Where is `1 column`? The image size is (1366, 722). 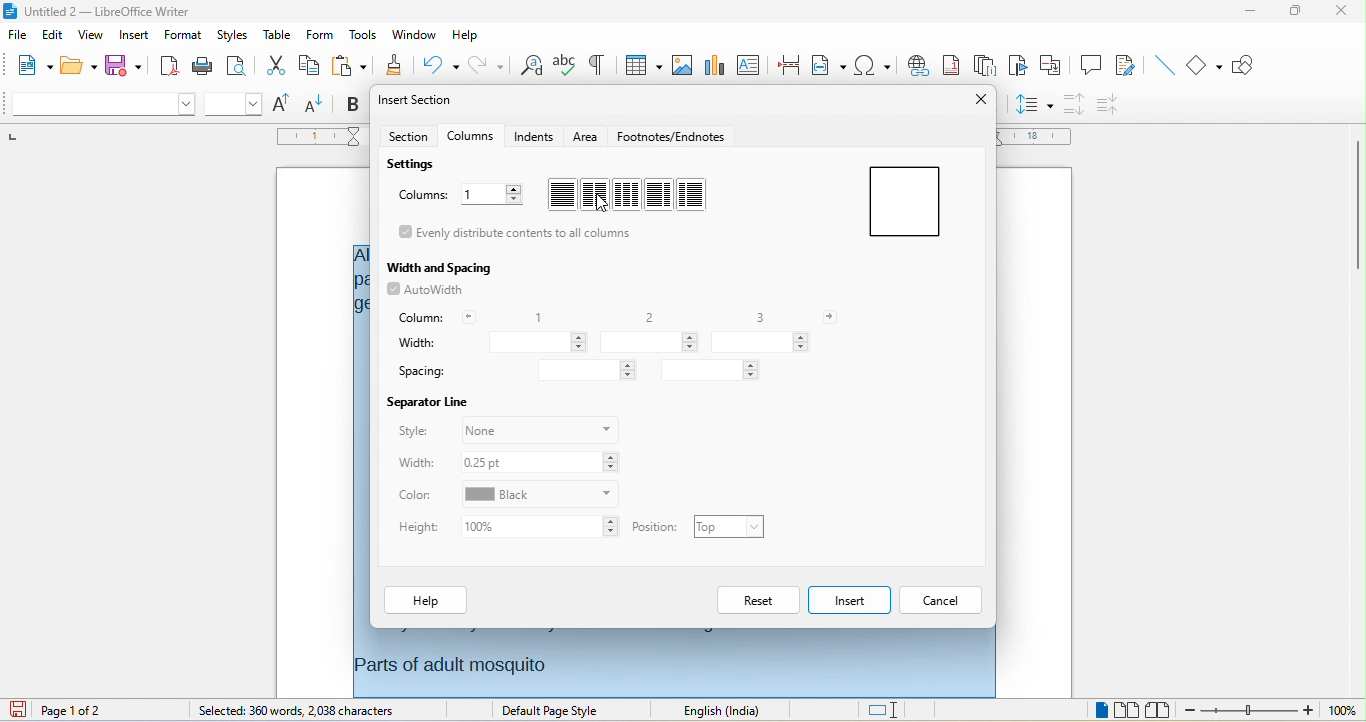
1 column is located at coordinates (561, 195).